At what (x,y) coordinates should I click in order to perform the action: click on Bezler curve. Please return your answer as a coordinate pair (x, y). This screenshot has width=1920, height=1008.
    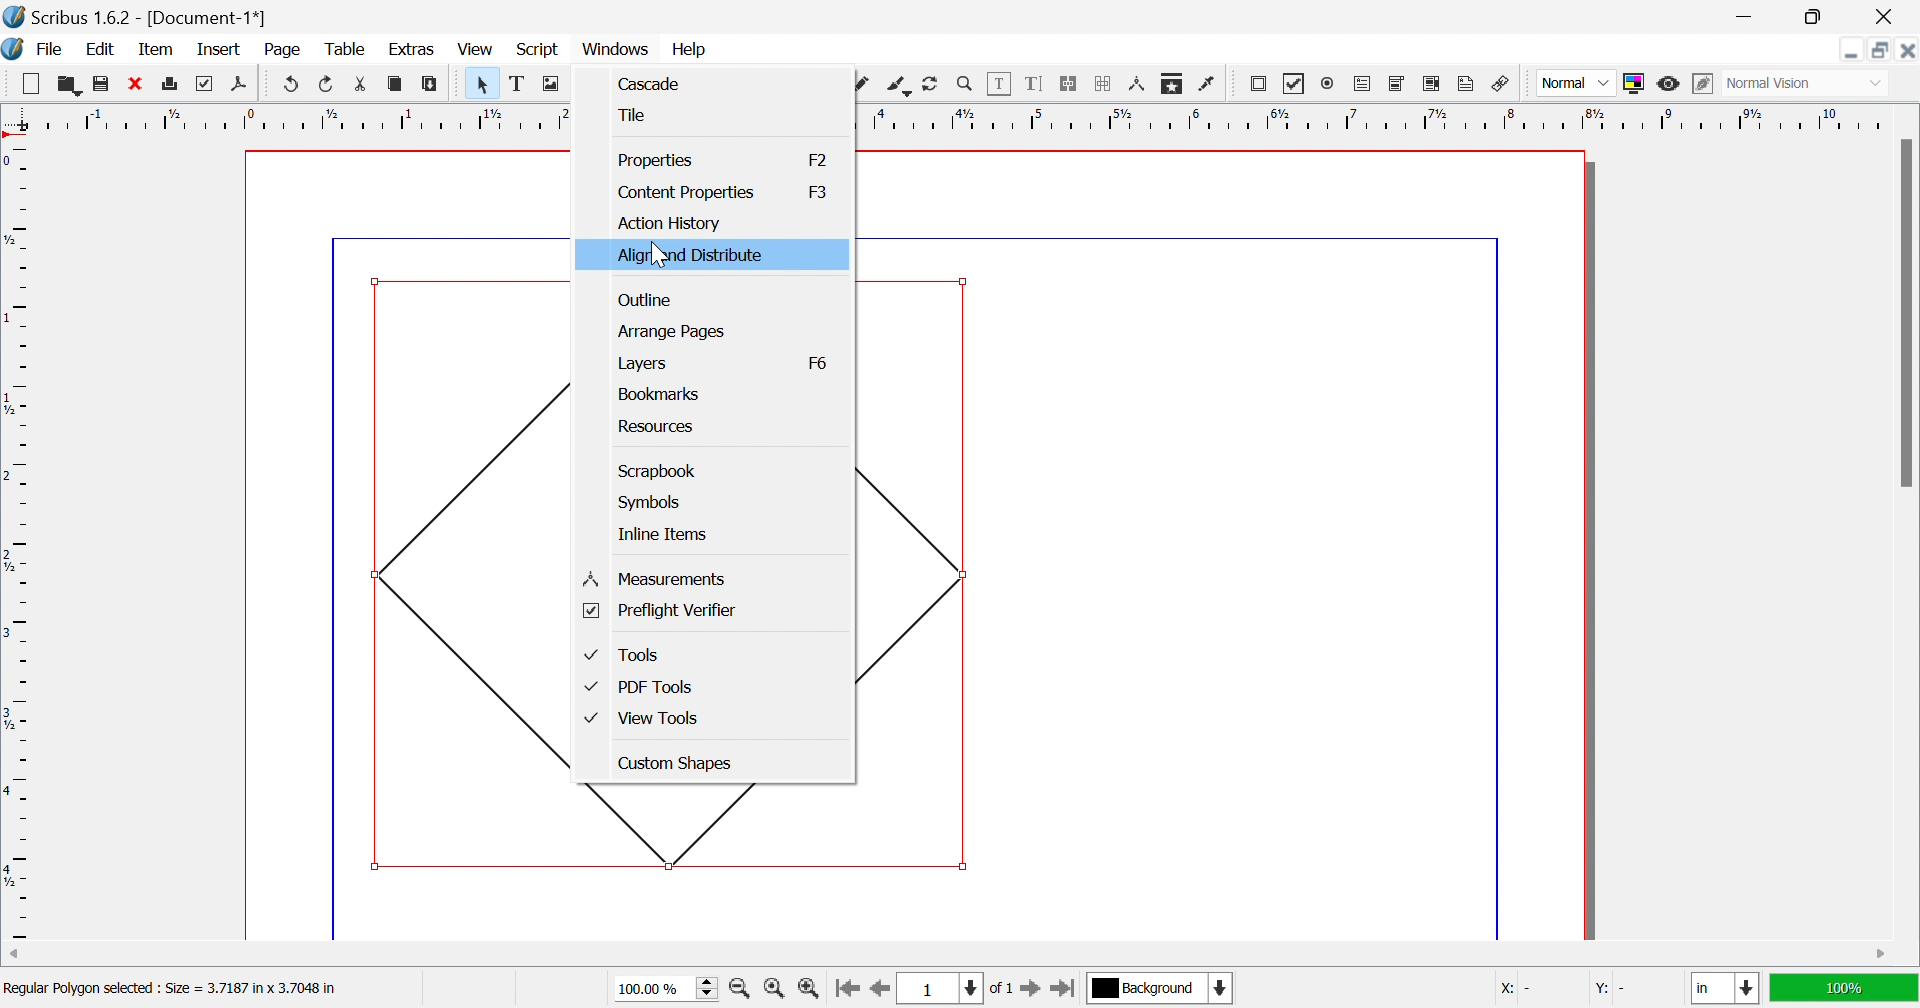
    Looking at the image, I should click on (829, 83).